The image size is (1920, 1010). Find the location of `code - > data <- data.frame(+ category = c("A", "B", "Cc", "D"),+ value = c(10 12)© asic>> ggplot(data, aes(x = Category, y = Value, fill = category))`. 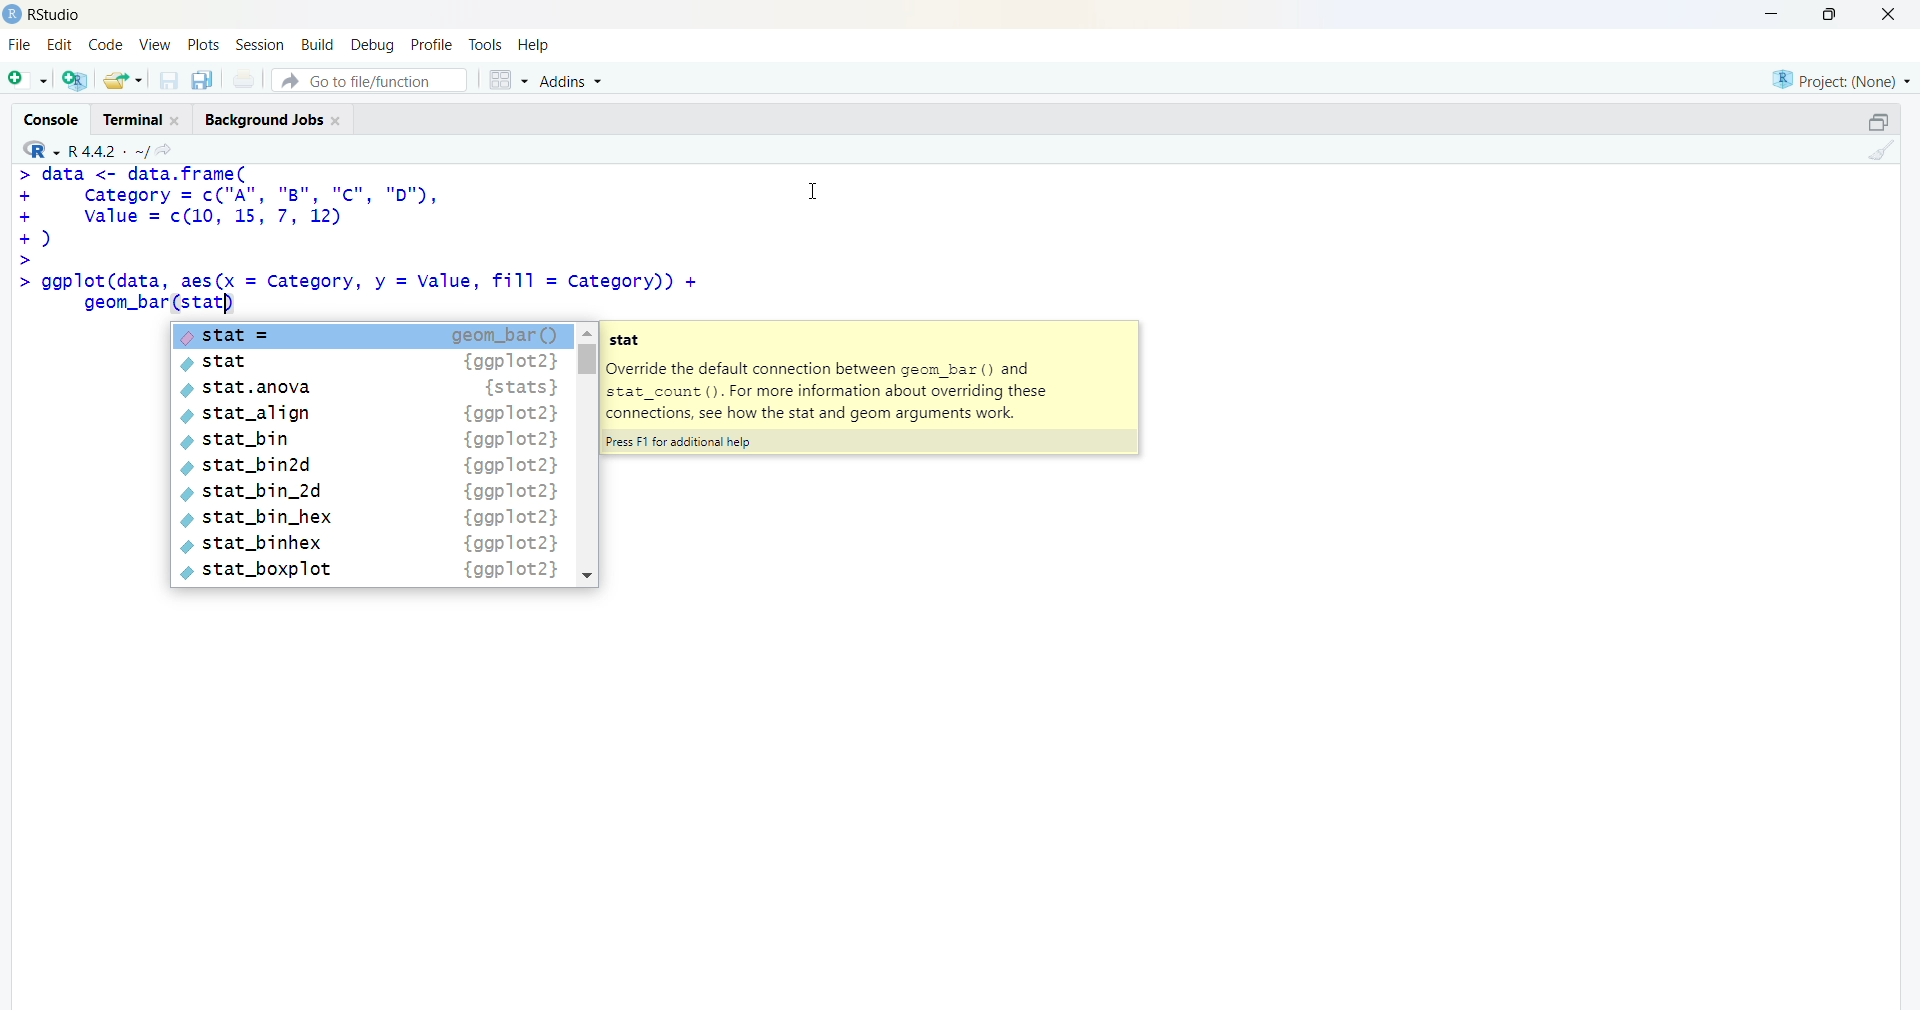

code - > data <- data.frame(+ category = c("A", "B", "Cc", "D"),+ value = c(10 12)© asic>> ggplot(data, aes(x = Category, y = Value, fill = category)) is located at coordinates (375, 241).